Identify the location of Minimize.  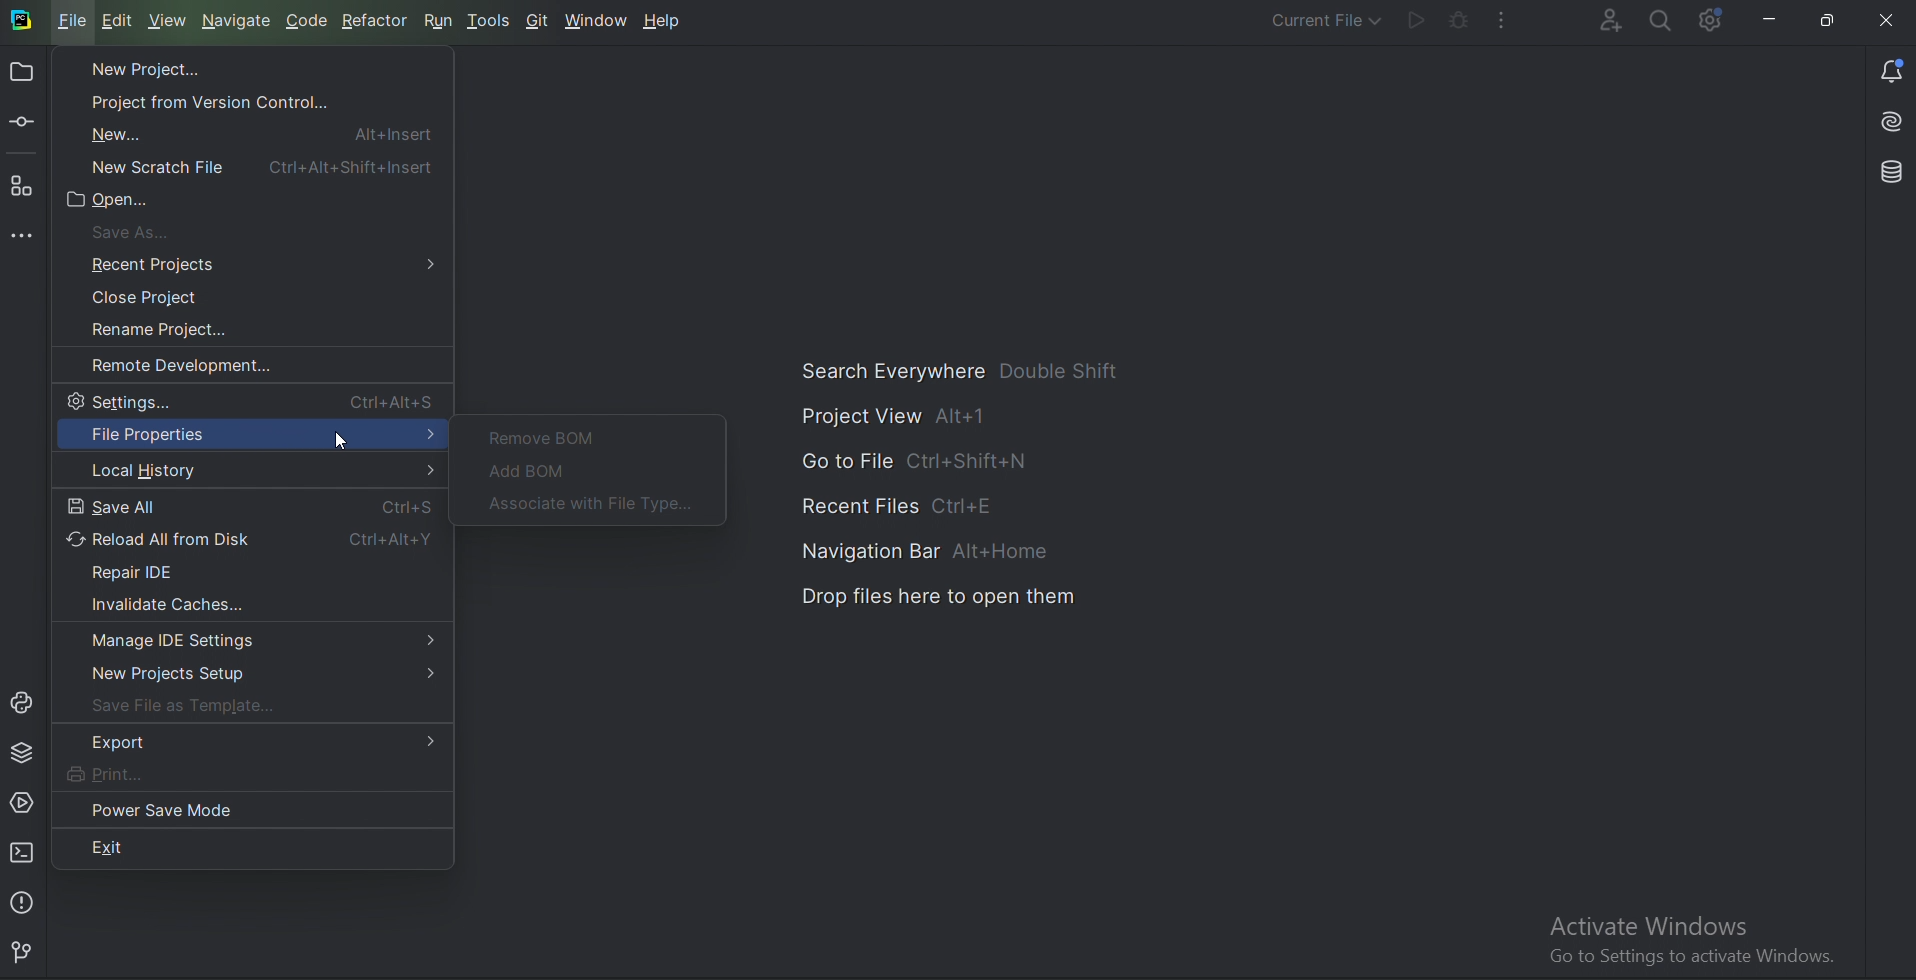
(1771, 20).